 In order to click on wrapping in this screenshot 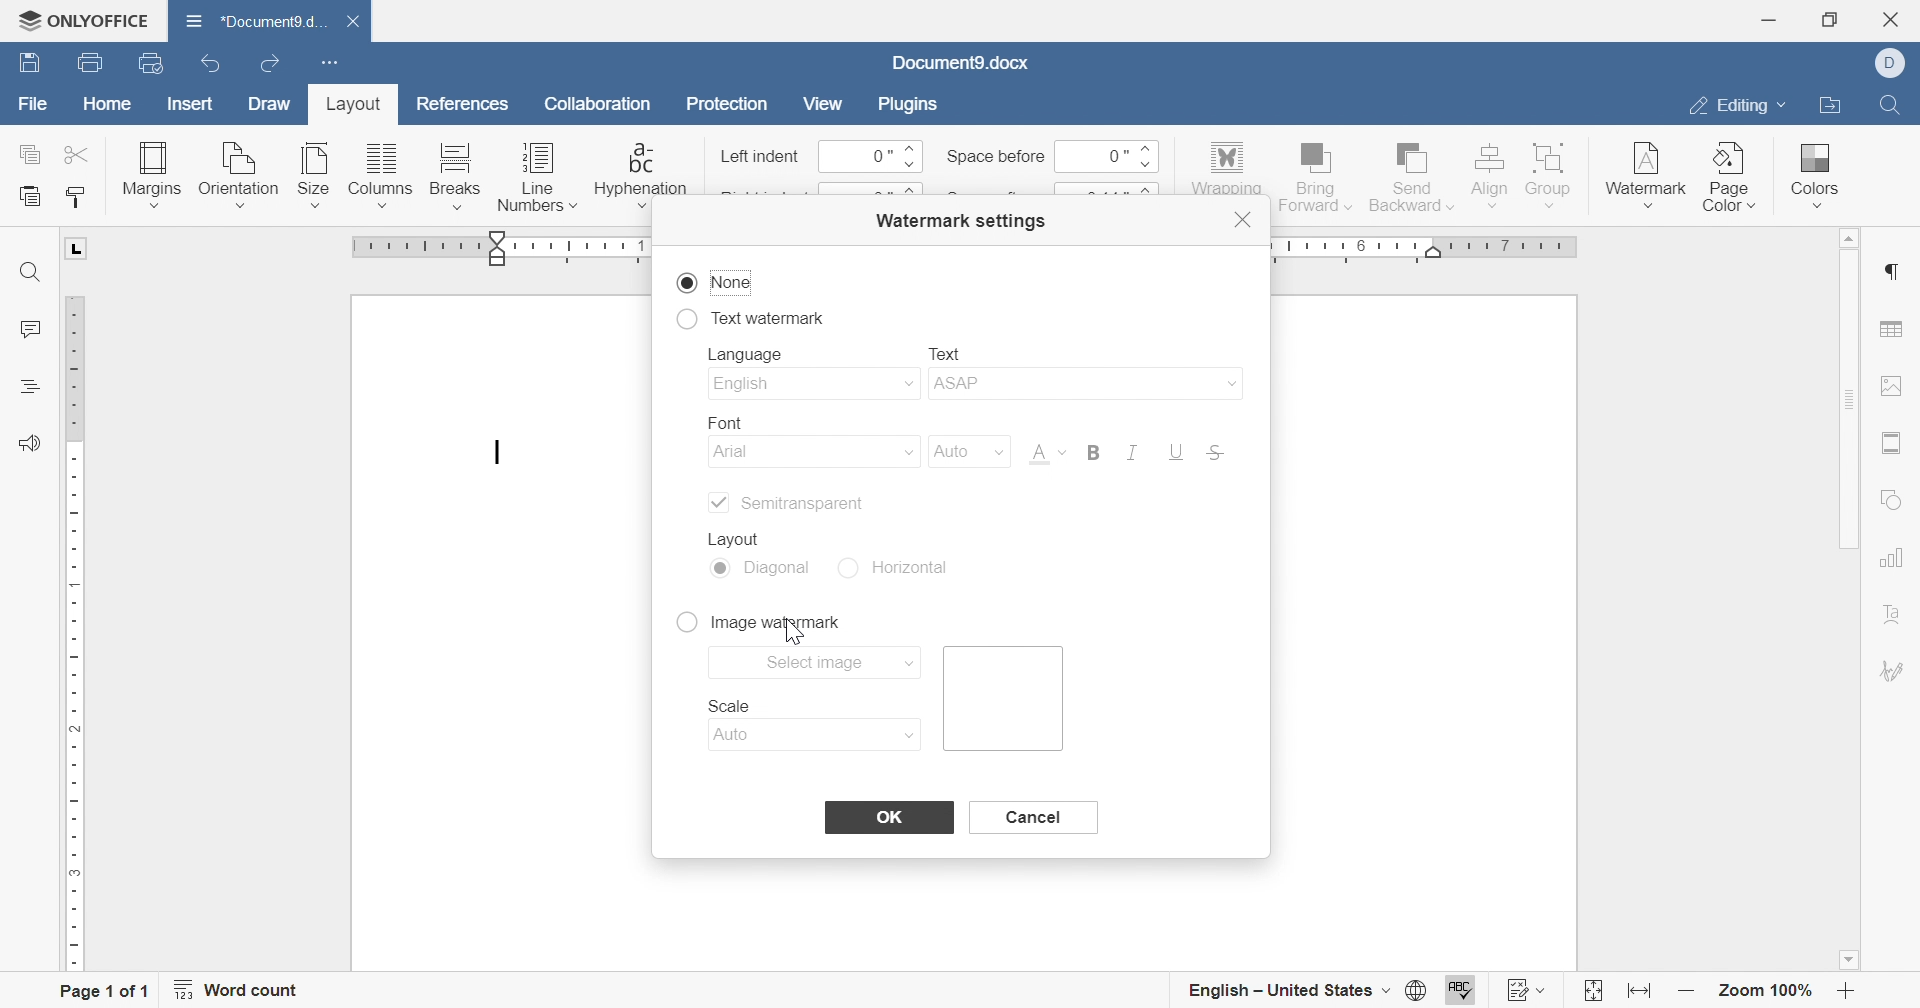, I will do `click(1225, 169)`.